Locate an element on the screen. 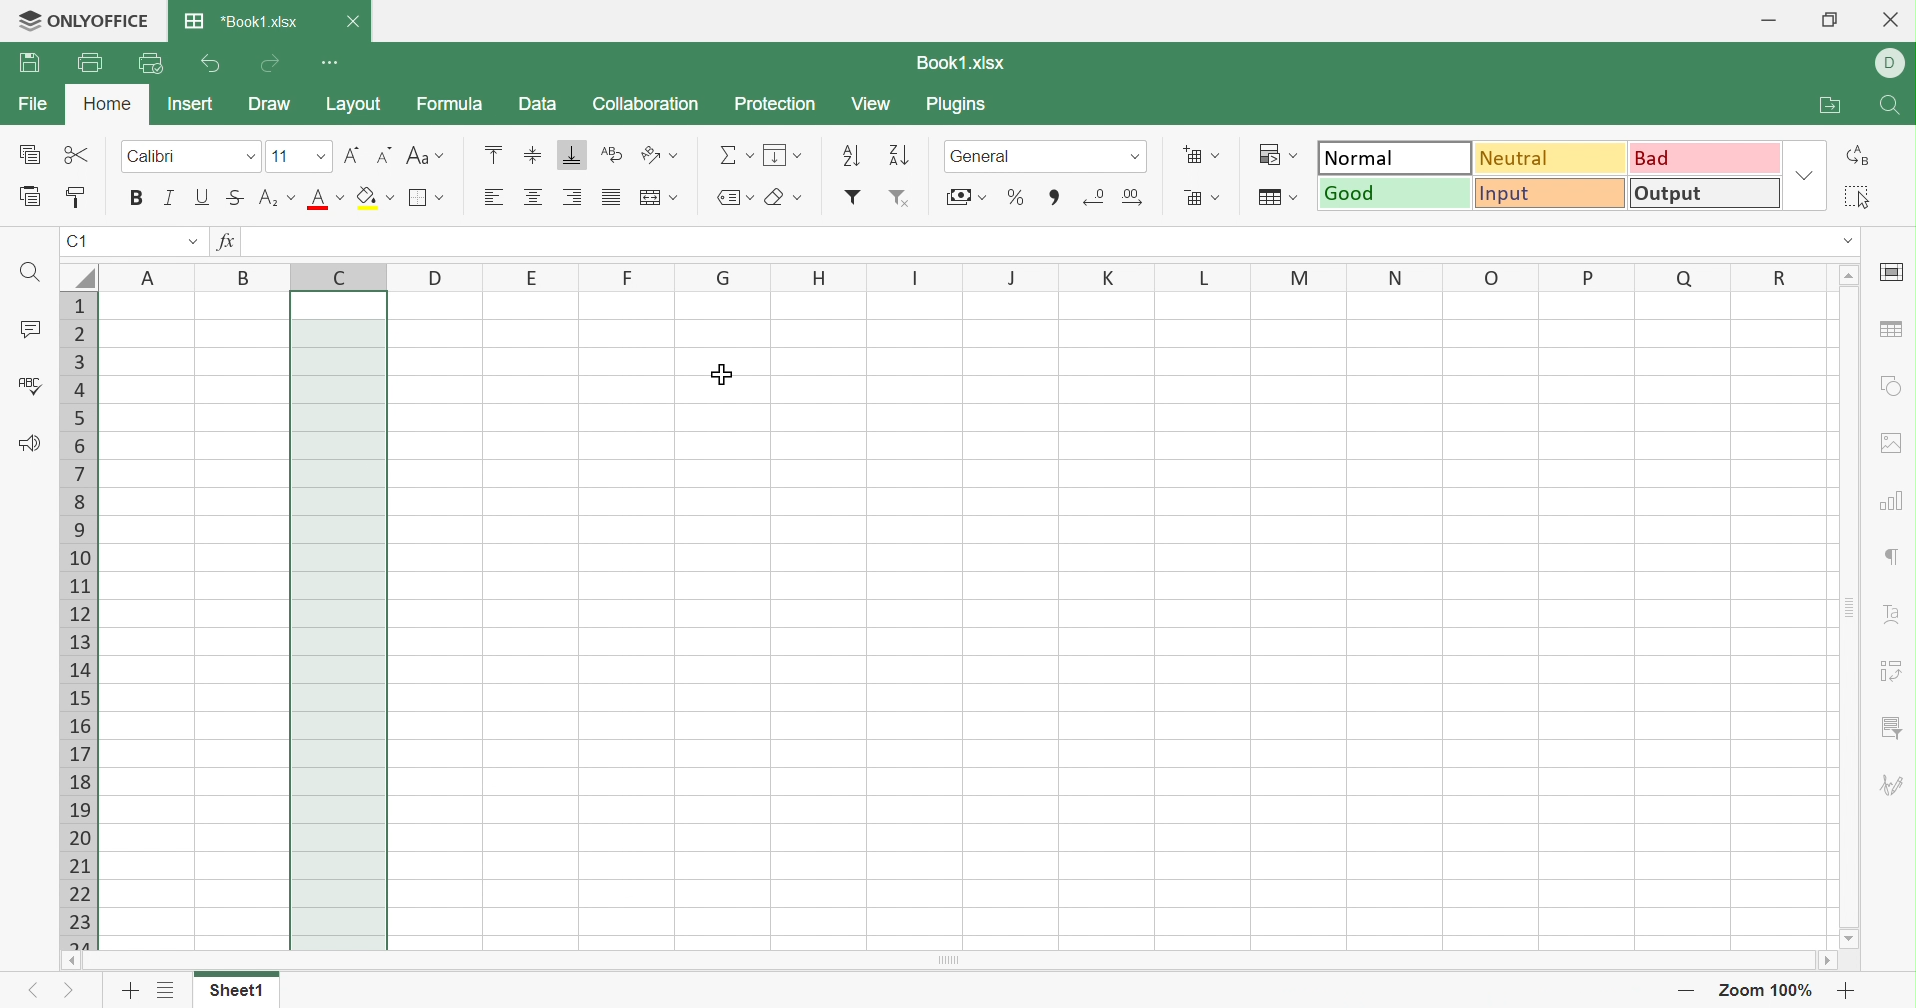  Open file location is located at coordinates (1831, 103).